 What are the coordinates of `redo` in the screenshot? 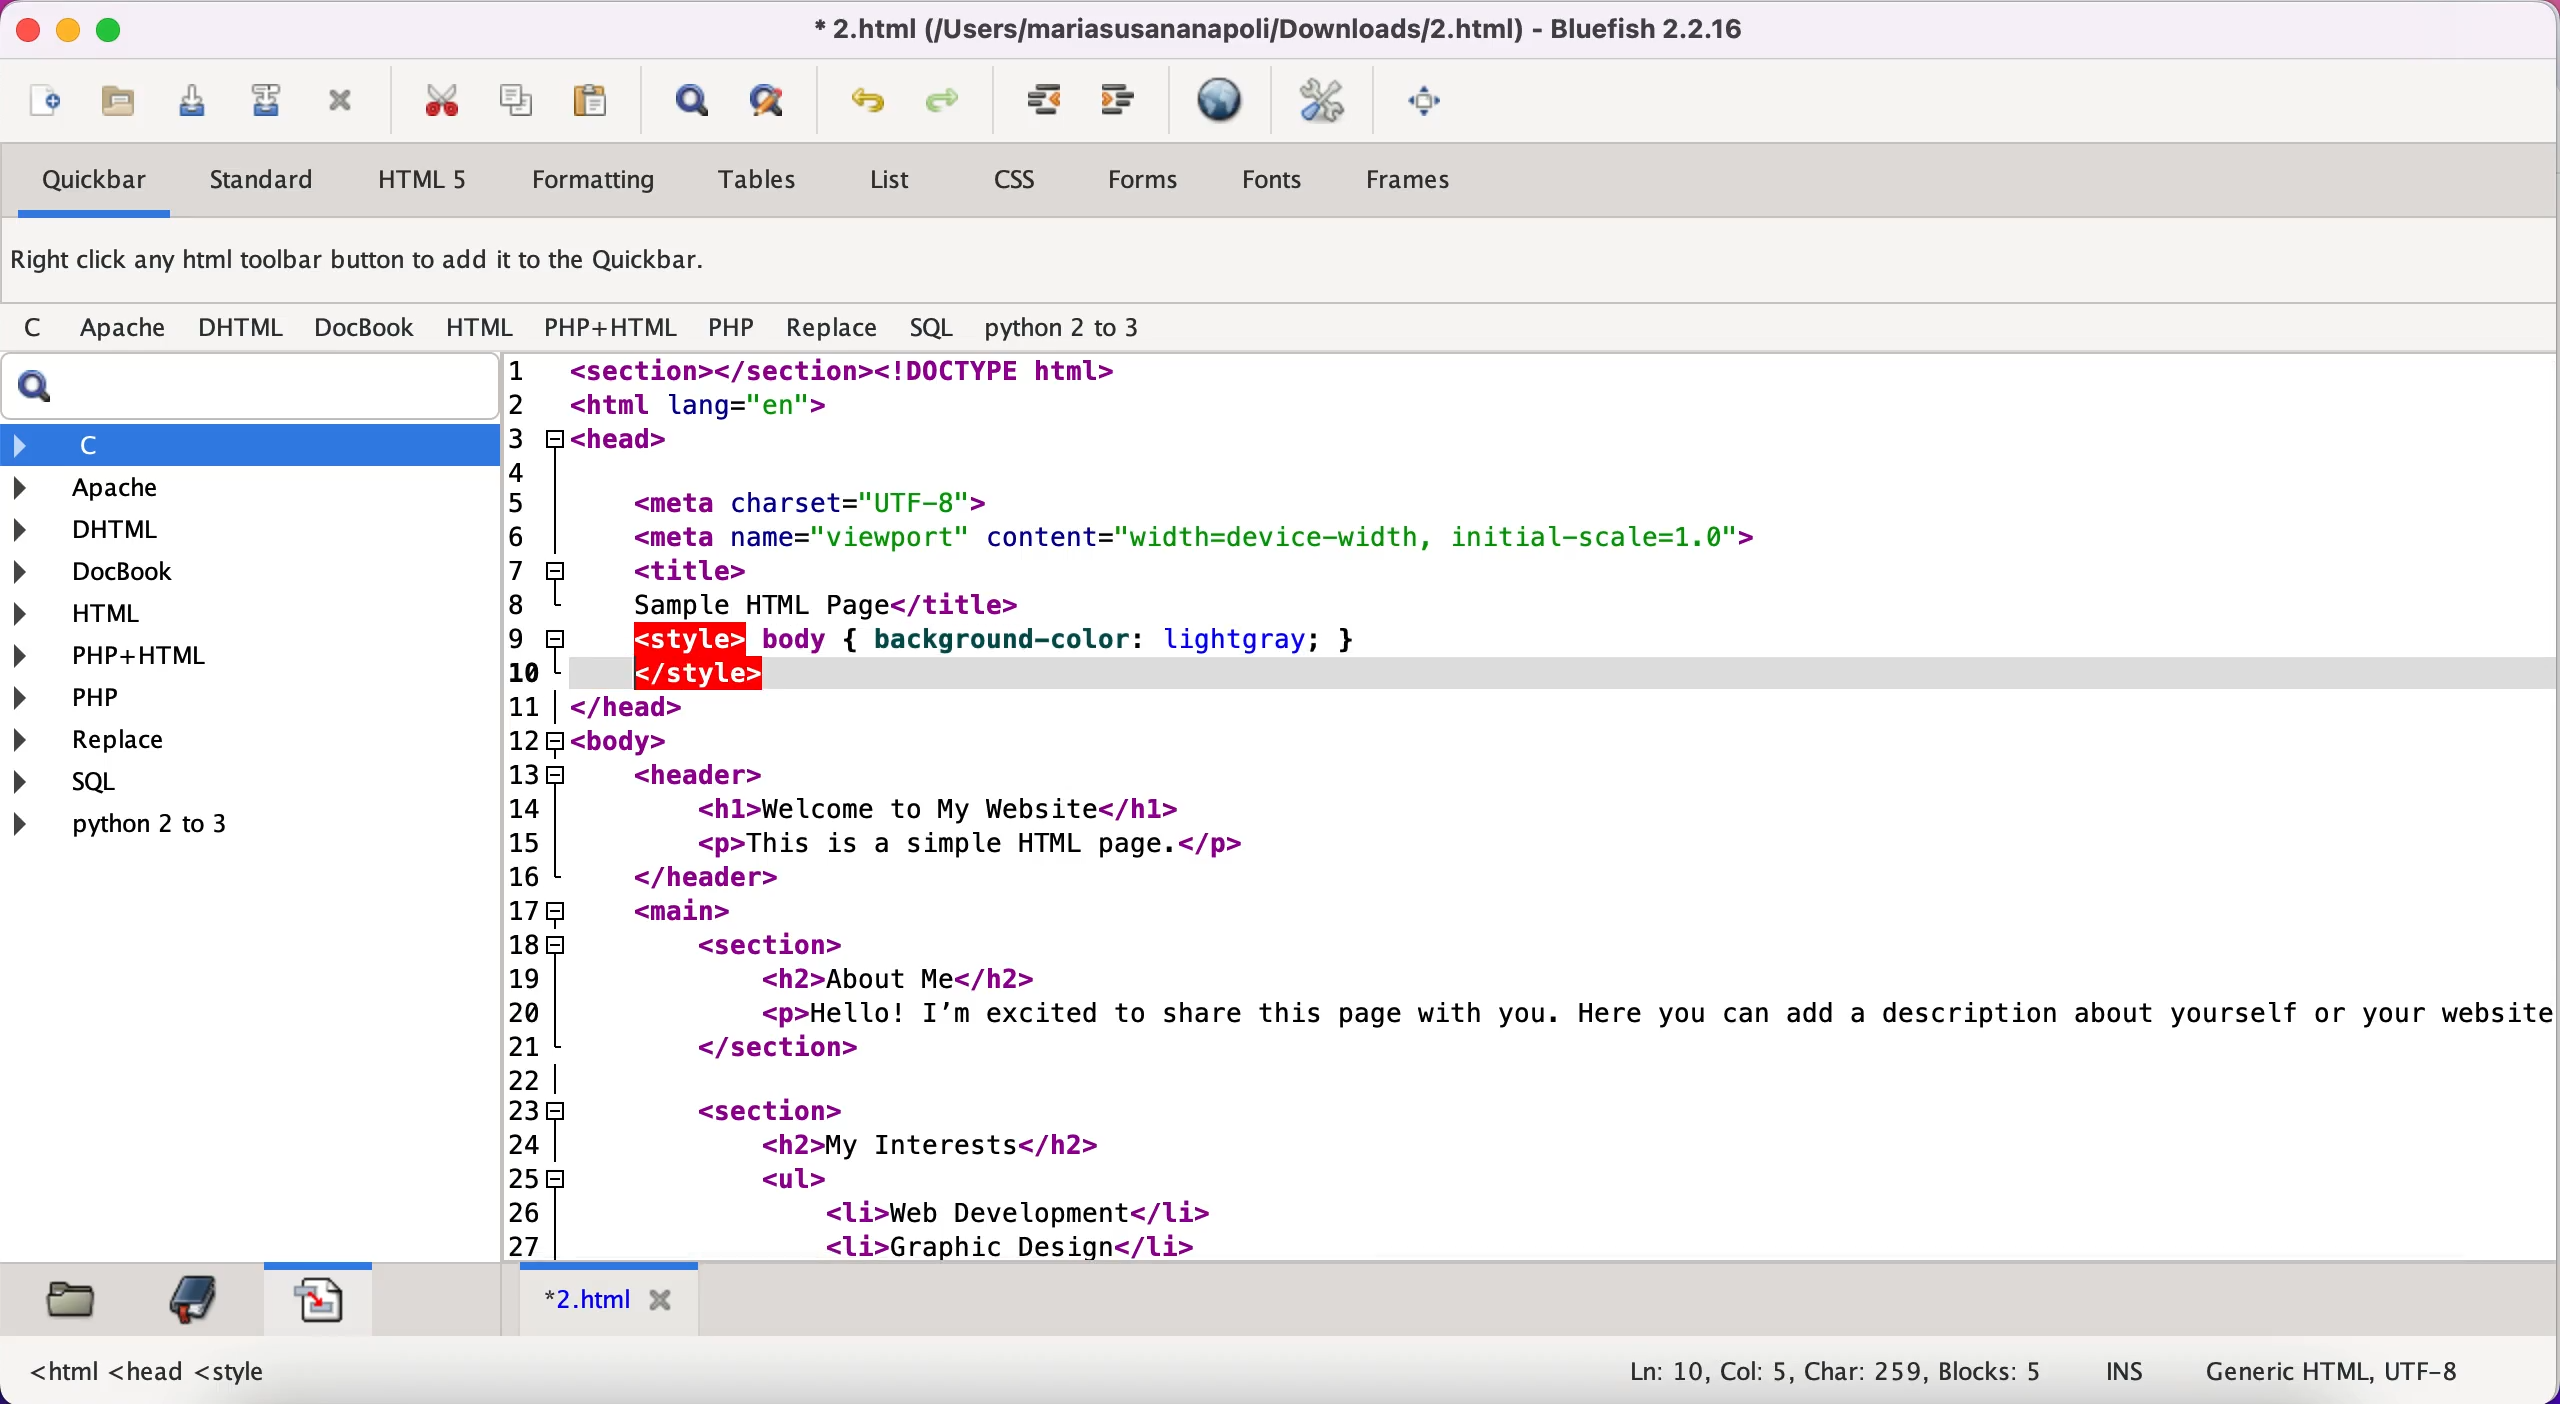 It's located at (949, 104).